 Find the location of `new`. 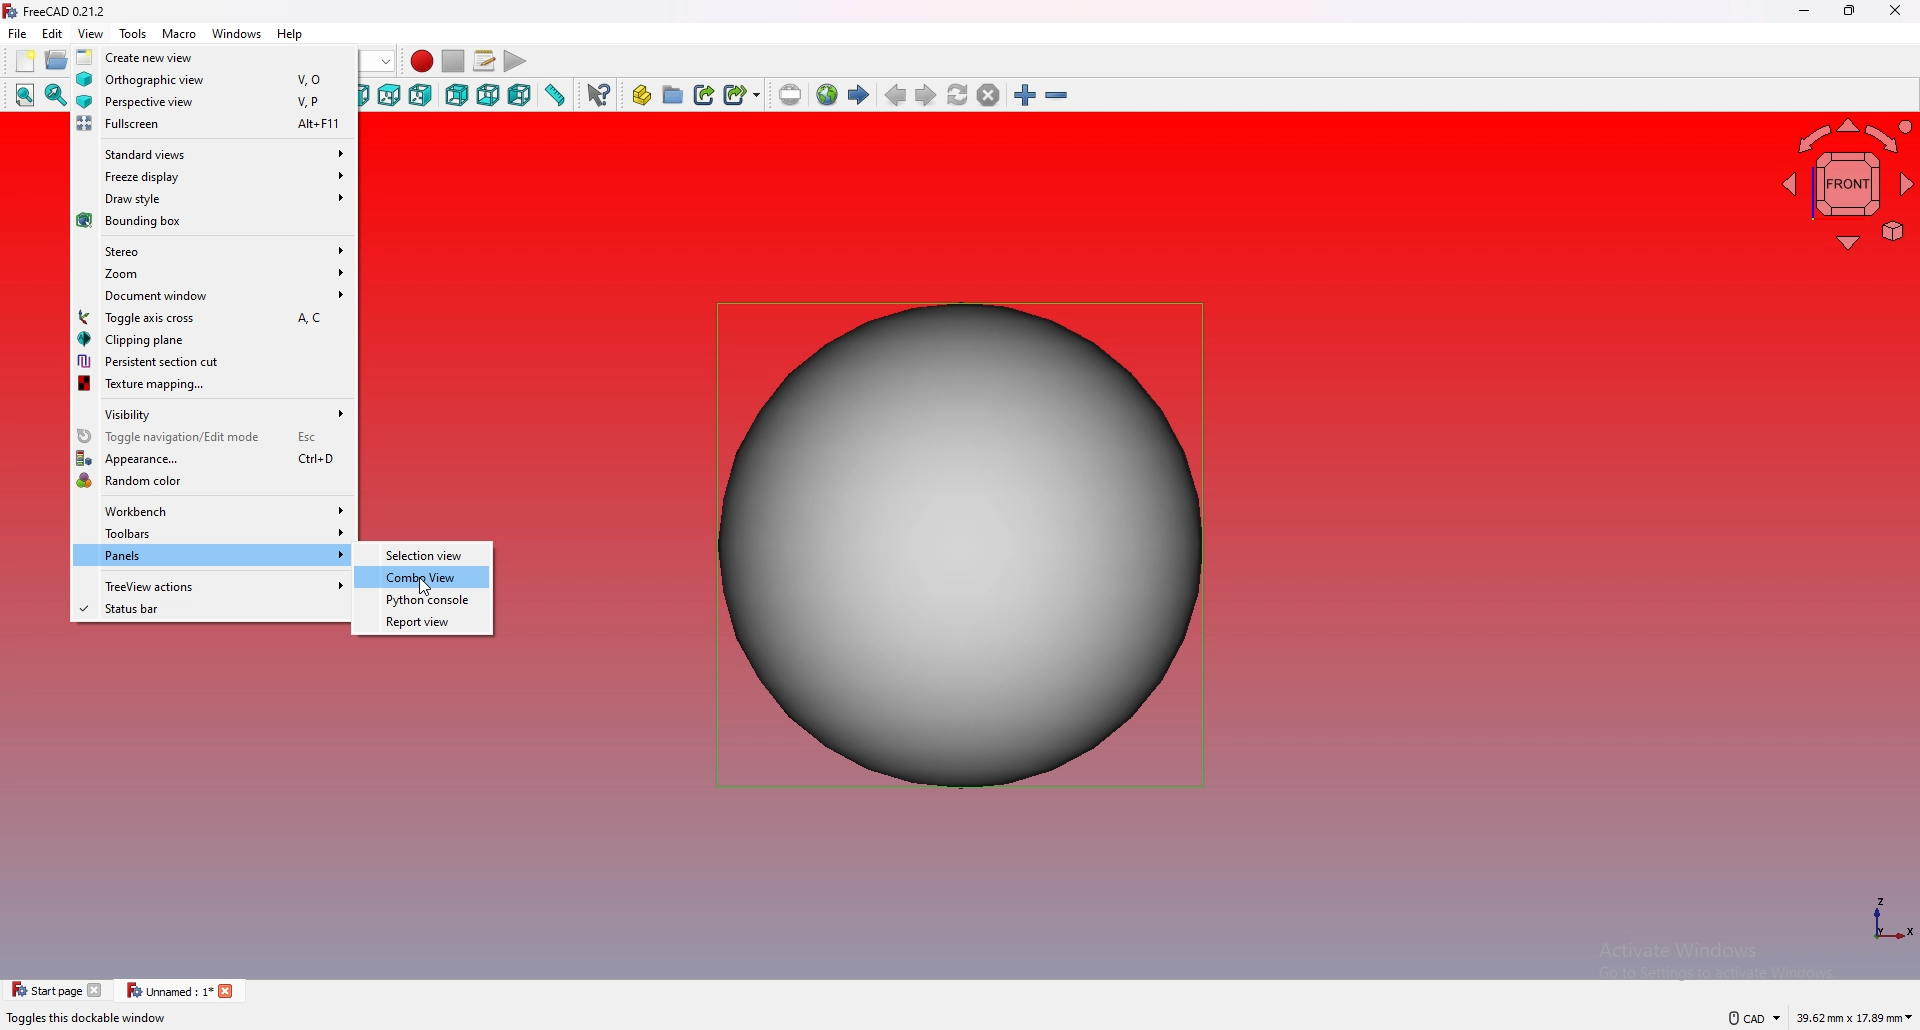

new is located at coordinates (23, 61).